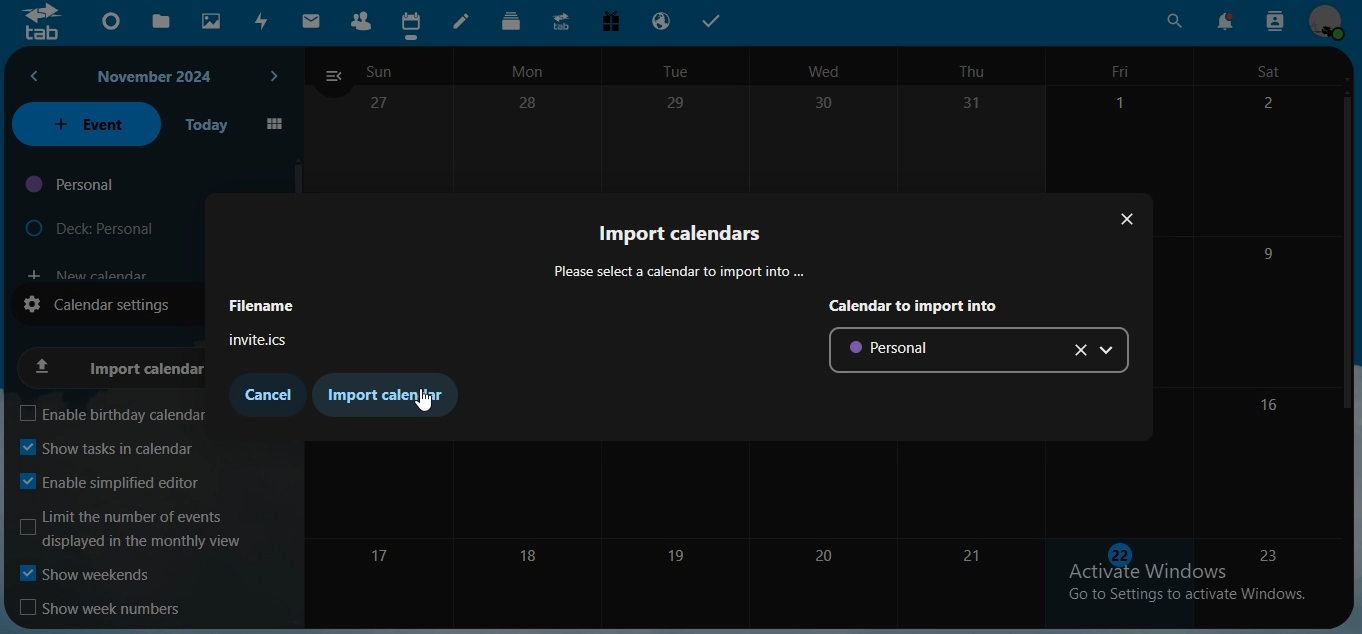 Image resolution: width=1362 pixels, height=634 pixels. Describe the element at coordinates (274, 125) in the screenshot. I see `grid view` at that location.